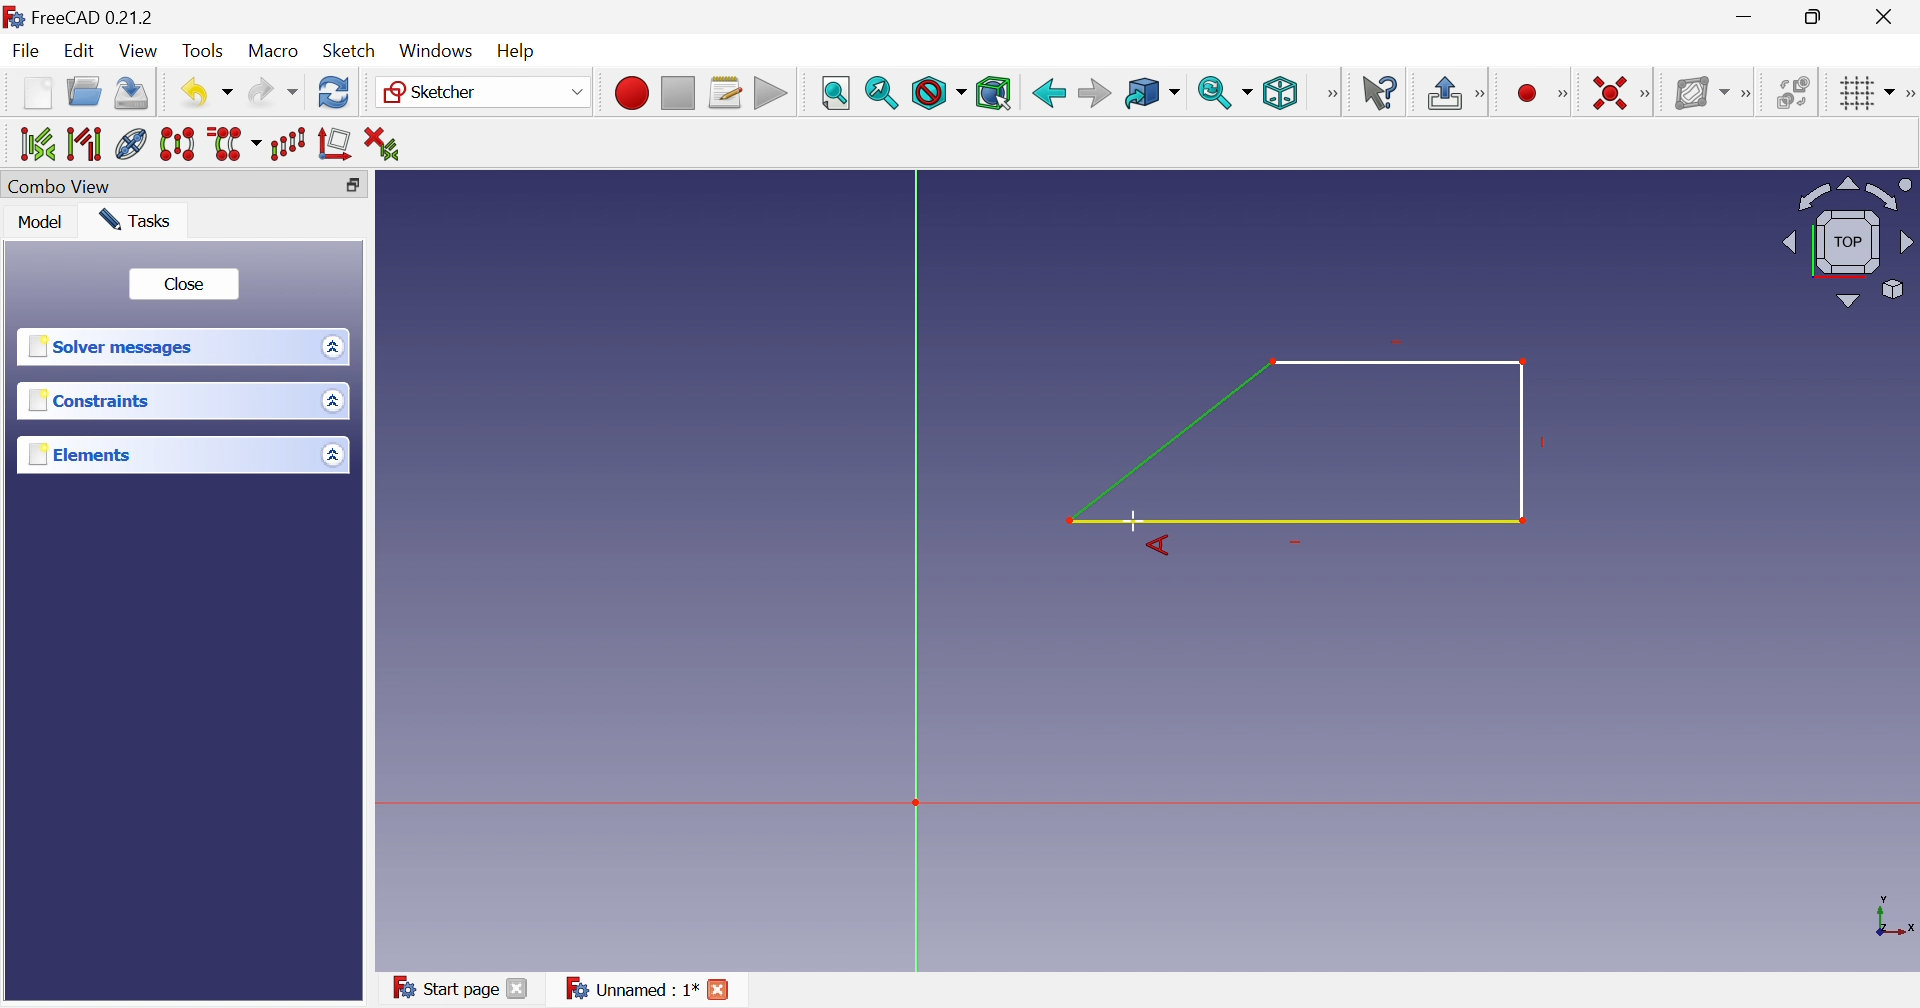  What do you see at coordinates (291, 145) in the screenshot?
I see `Rectangular array` at bounding box center [291, 145].